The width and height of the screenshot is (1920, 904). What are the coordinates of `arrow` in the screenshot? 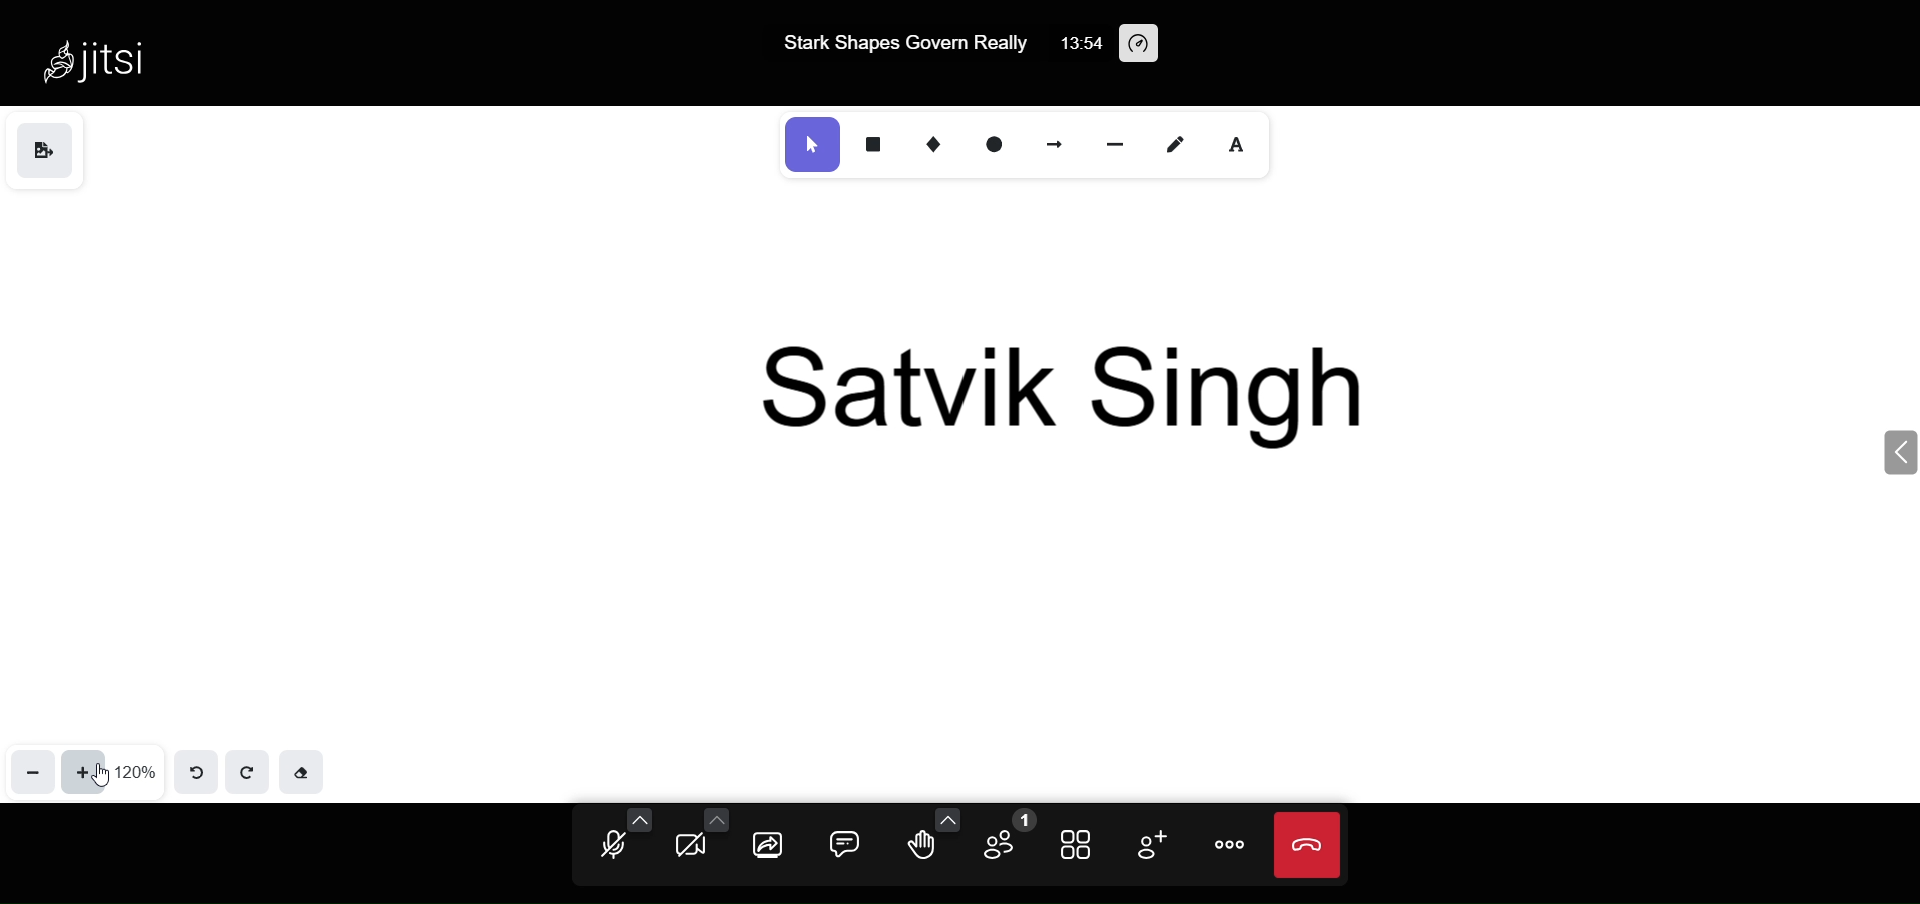 It's located at (1058, 141).